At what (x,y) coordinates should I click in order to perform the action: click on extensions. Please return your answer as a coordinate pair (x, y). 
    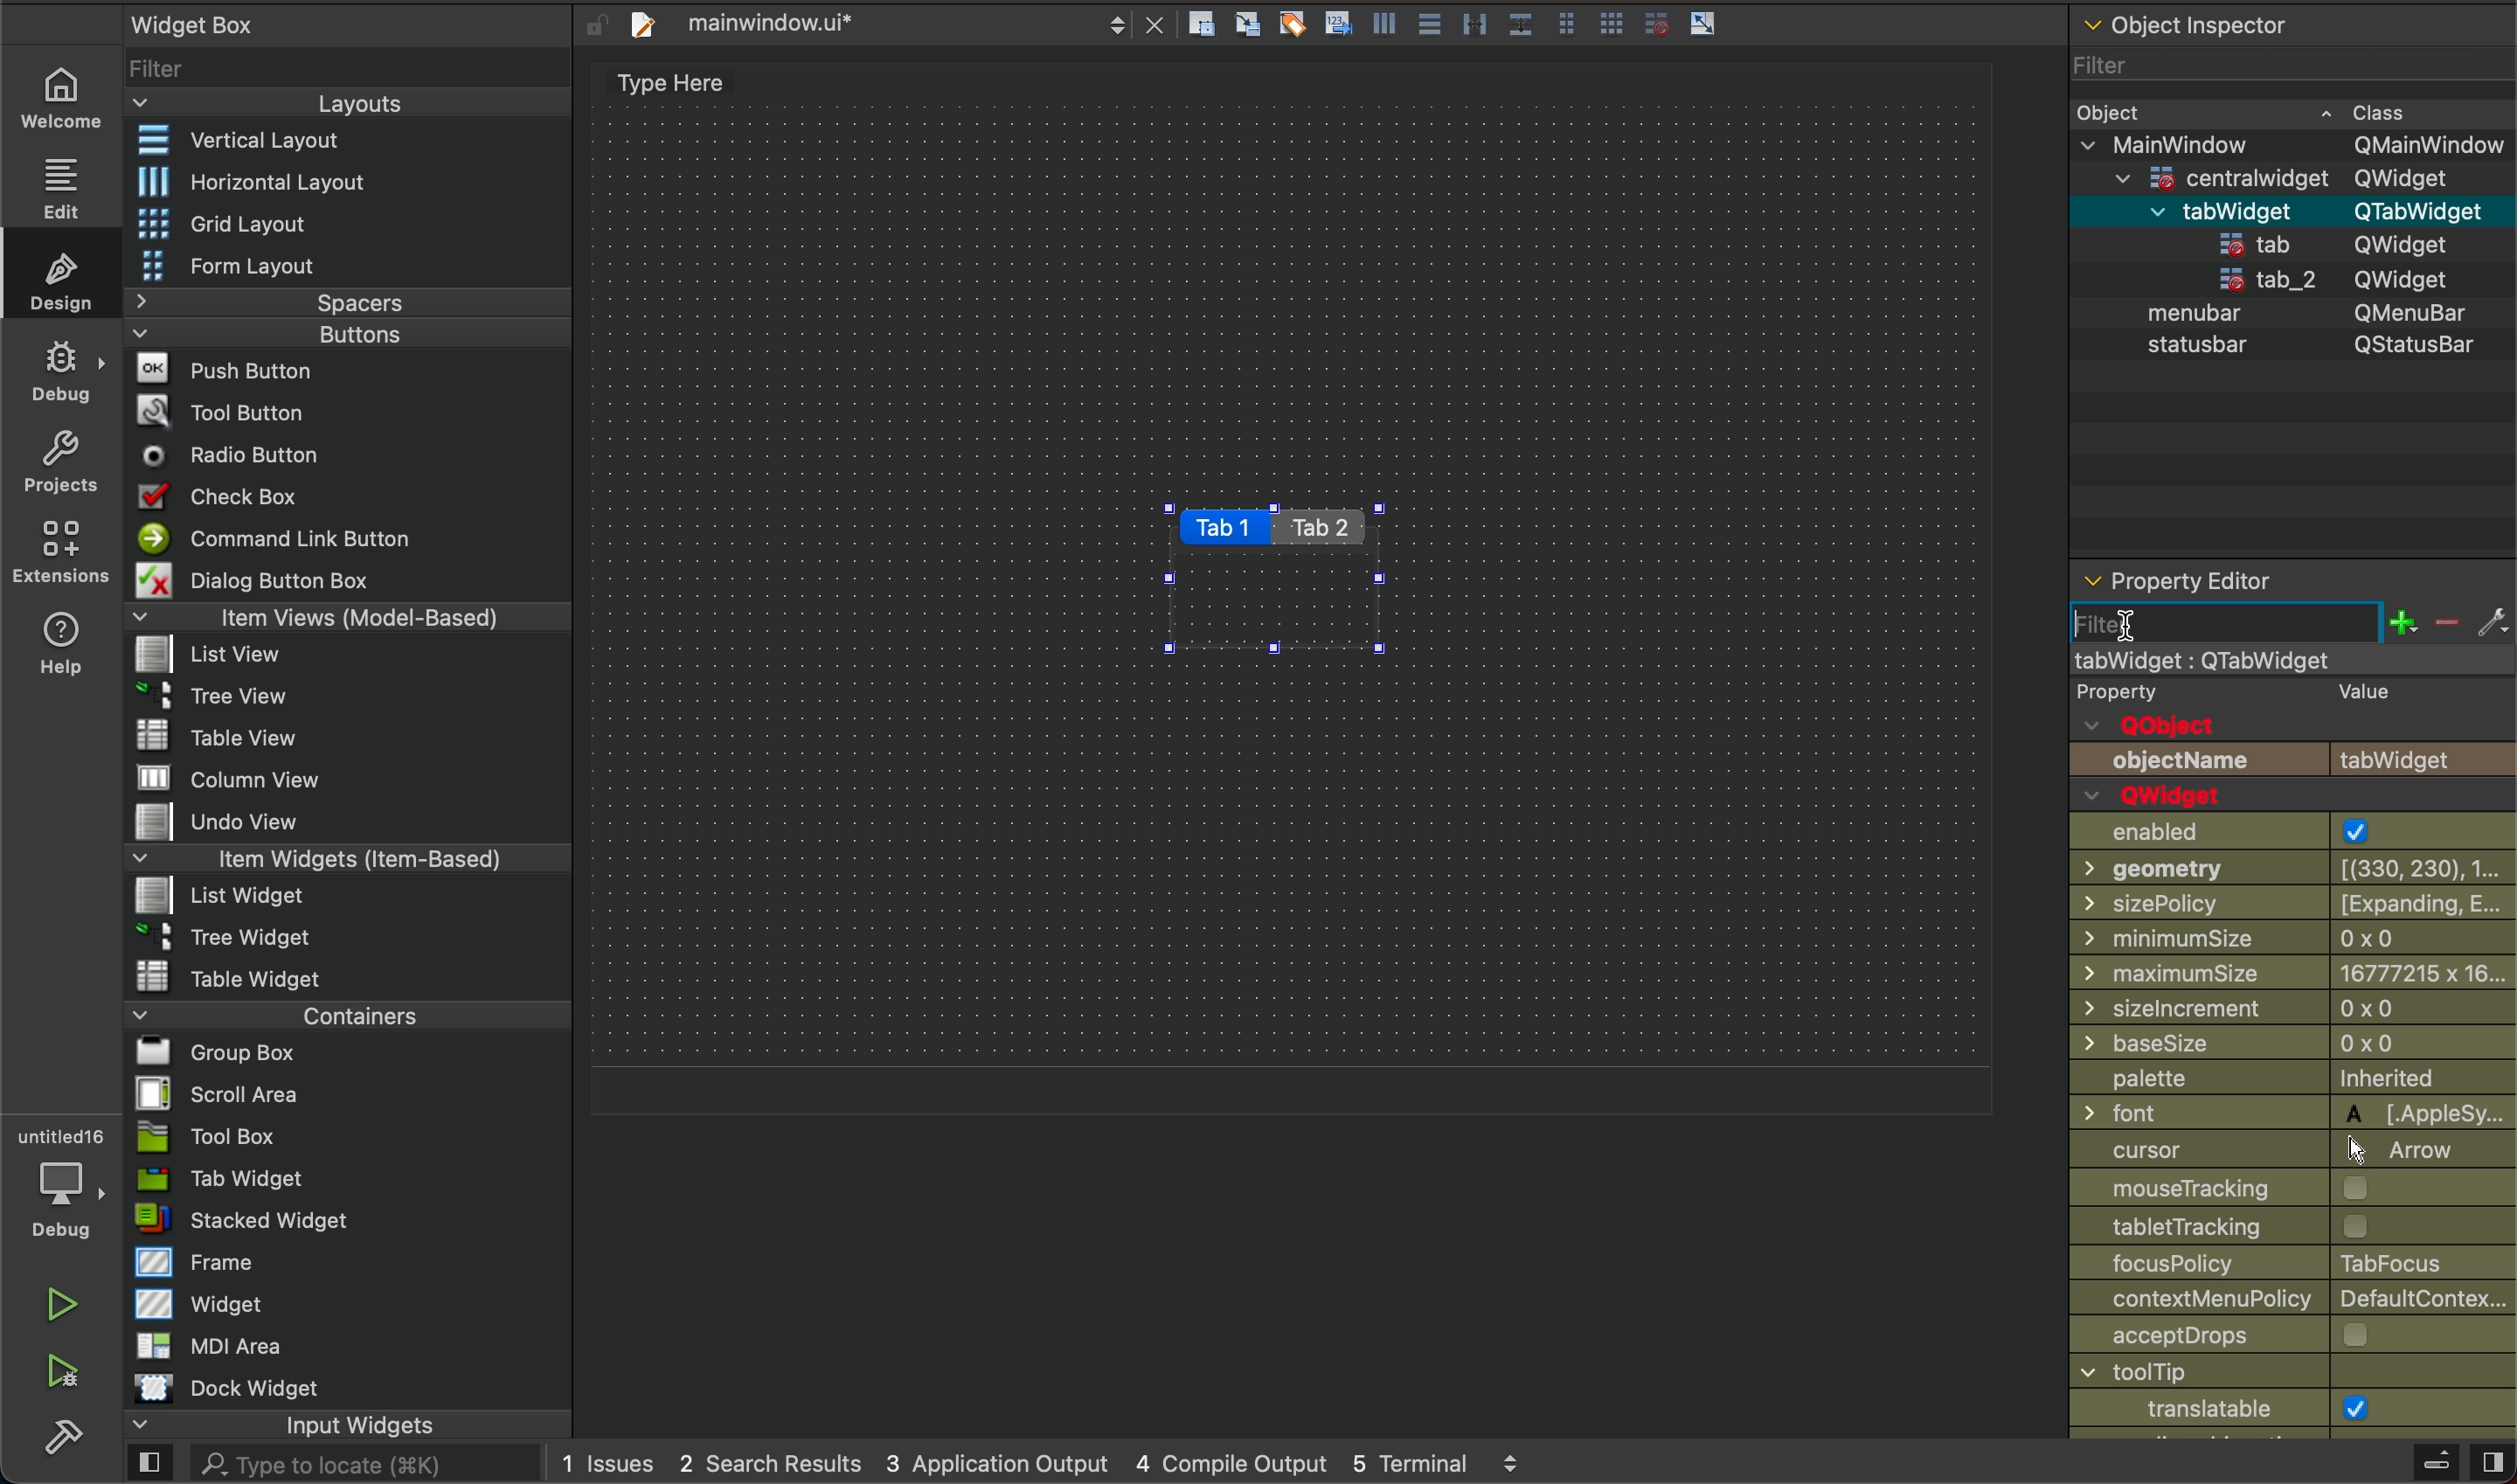
    Looking at the image, I should click on (65, 548).